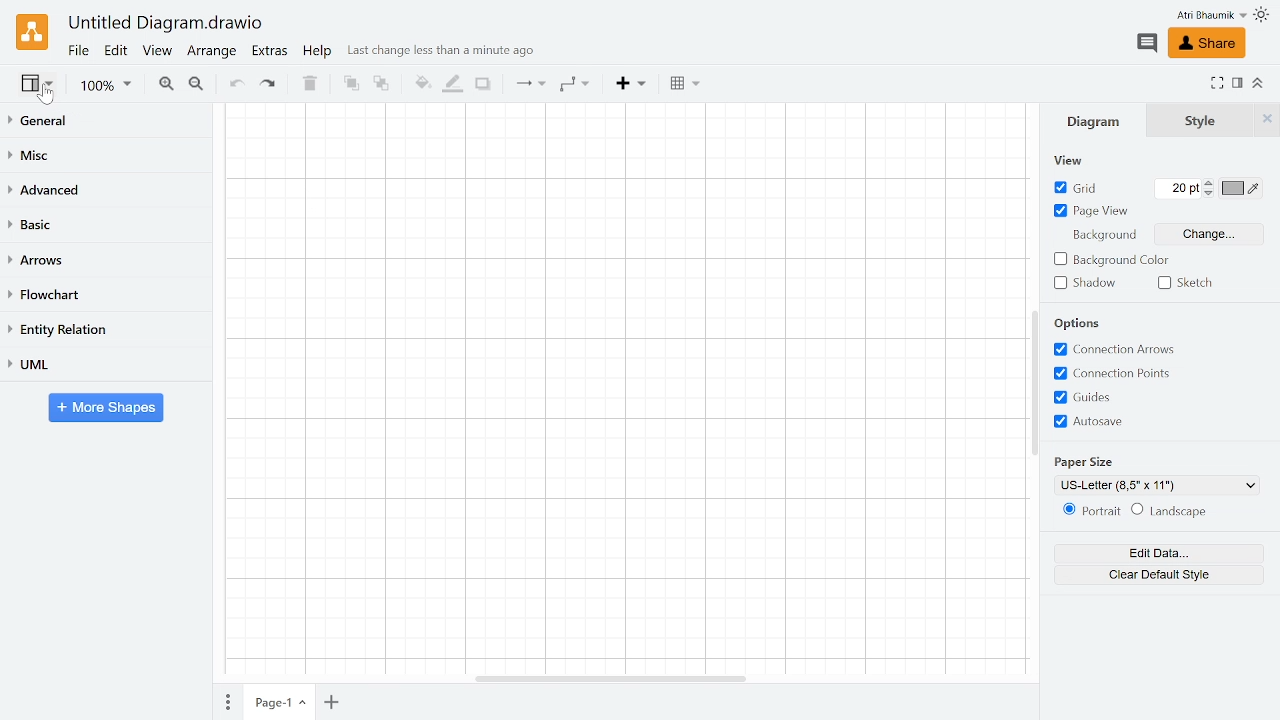 The height and width of the screenshot is (720, 1280). Describe the element at coordinates (103, 152) in the screenshot. I see `Misc` at that location.